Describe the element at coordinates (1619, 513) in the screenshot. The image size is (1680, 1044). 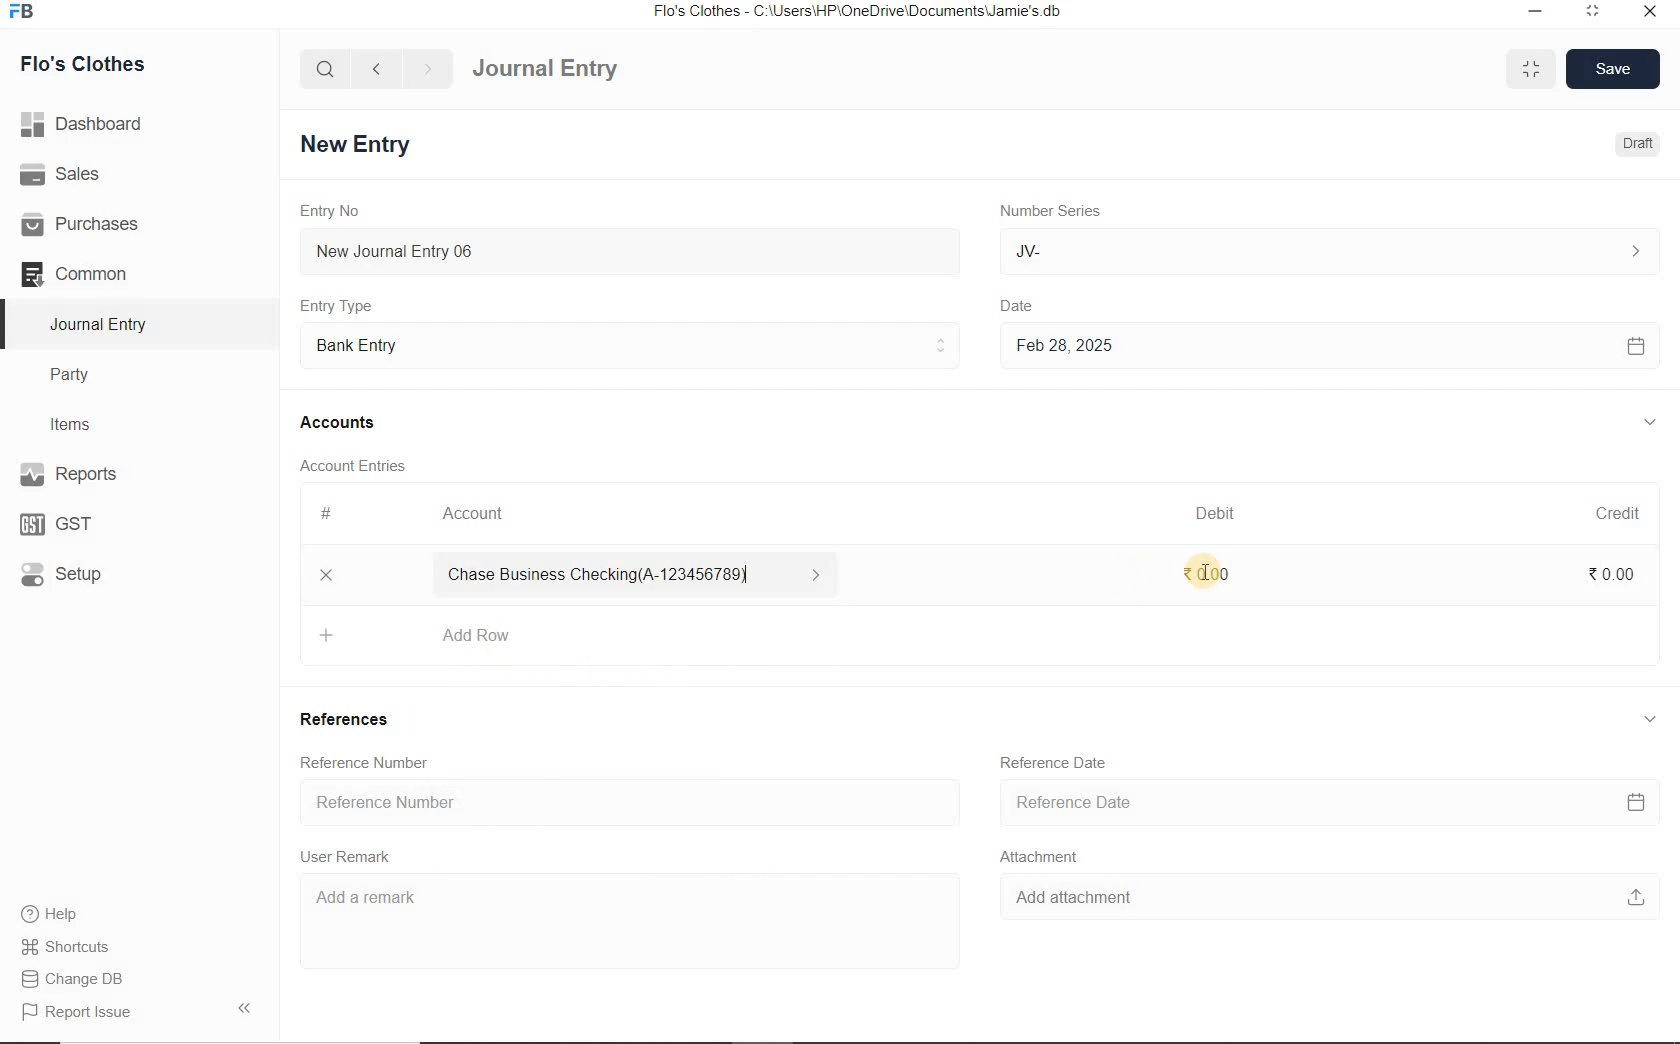
I see `Credit` at that location.